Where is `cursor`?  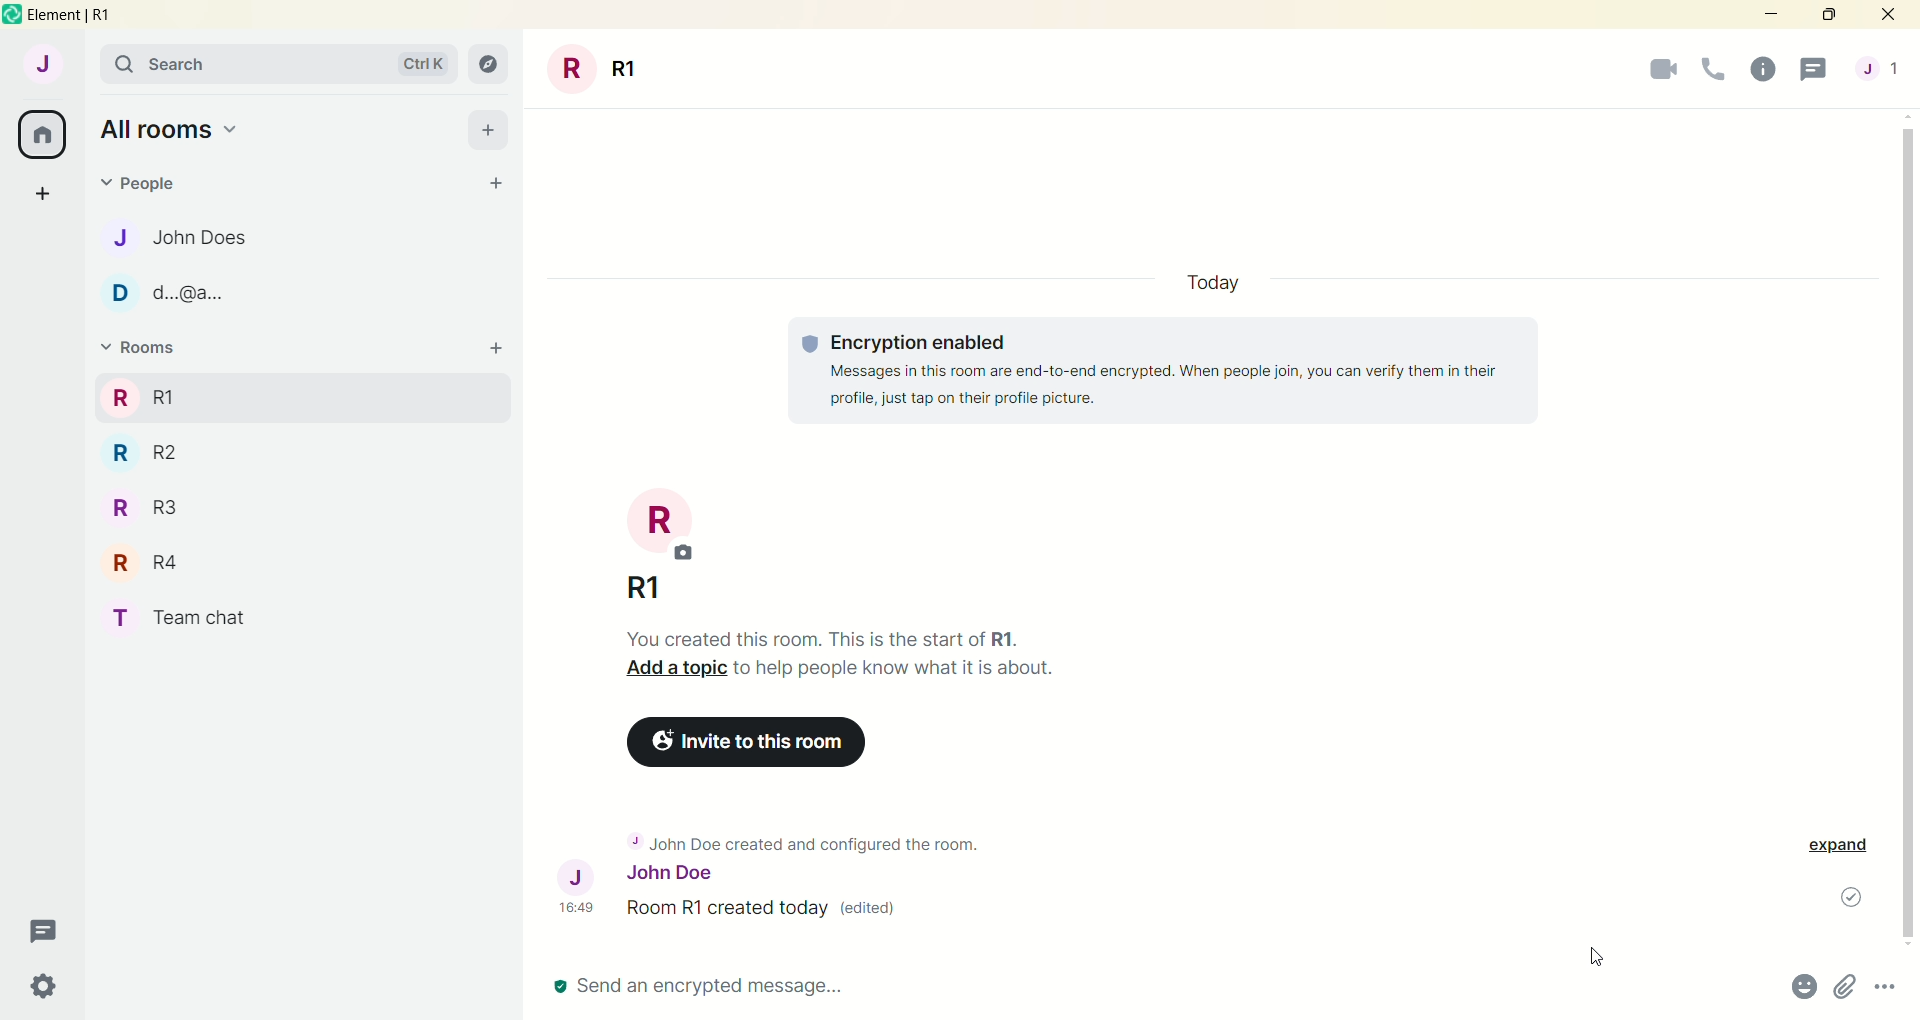 cursor is located at coordinates (1598, 957).